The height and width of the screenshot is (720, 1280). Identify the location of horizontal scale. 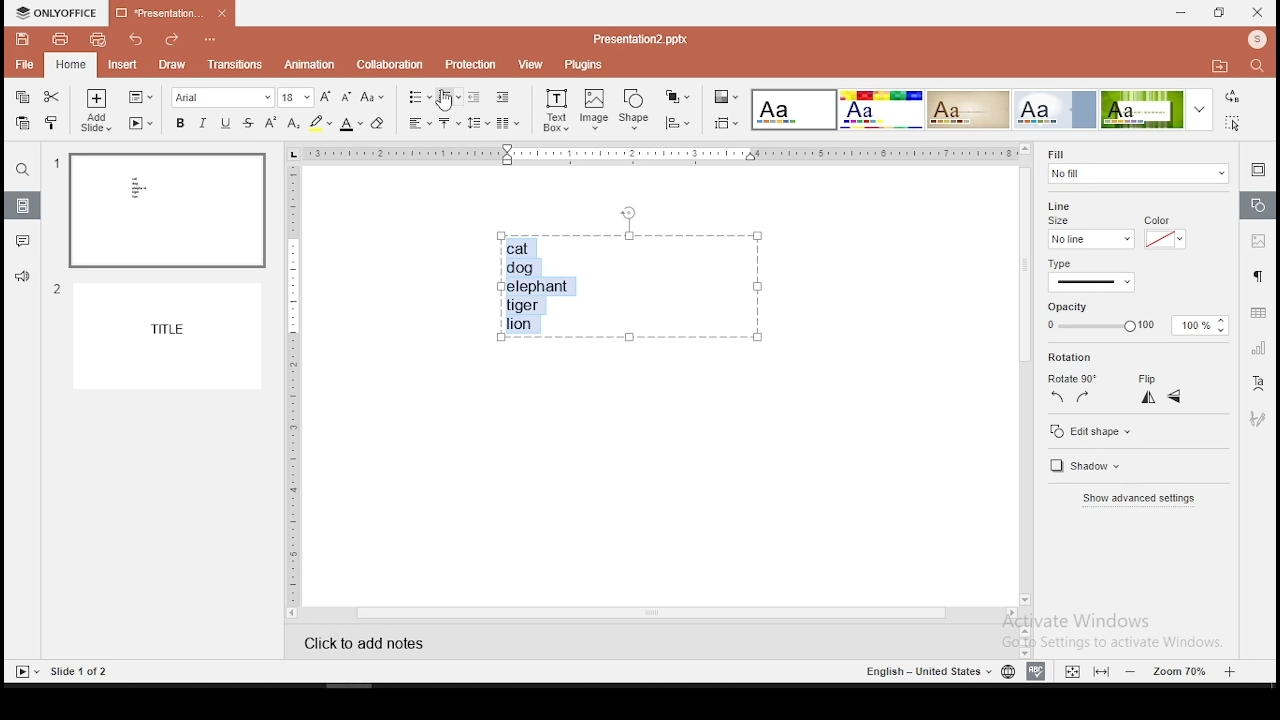
(660, 153).